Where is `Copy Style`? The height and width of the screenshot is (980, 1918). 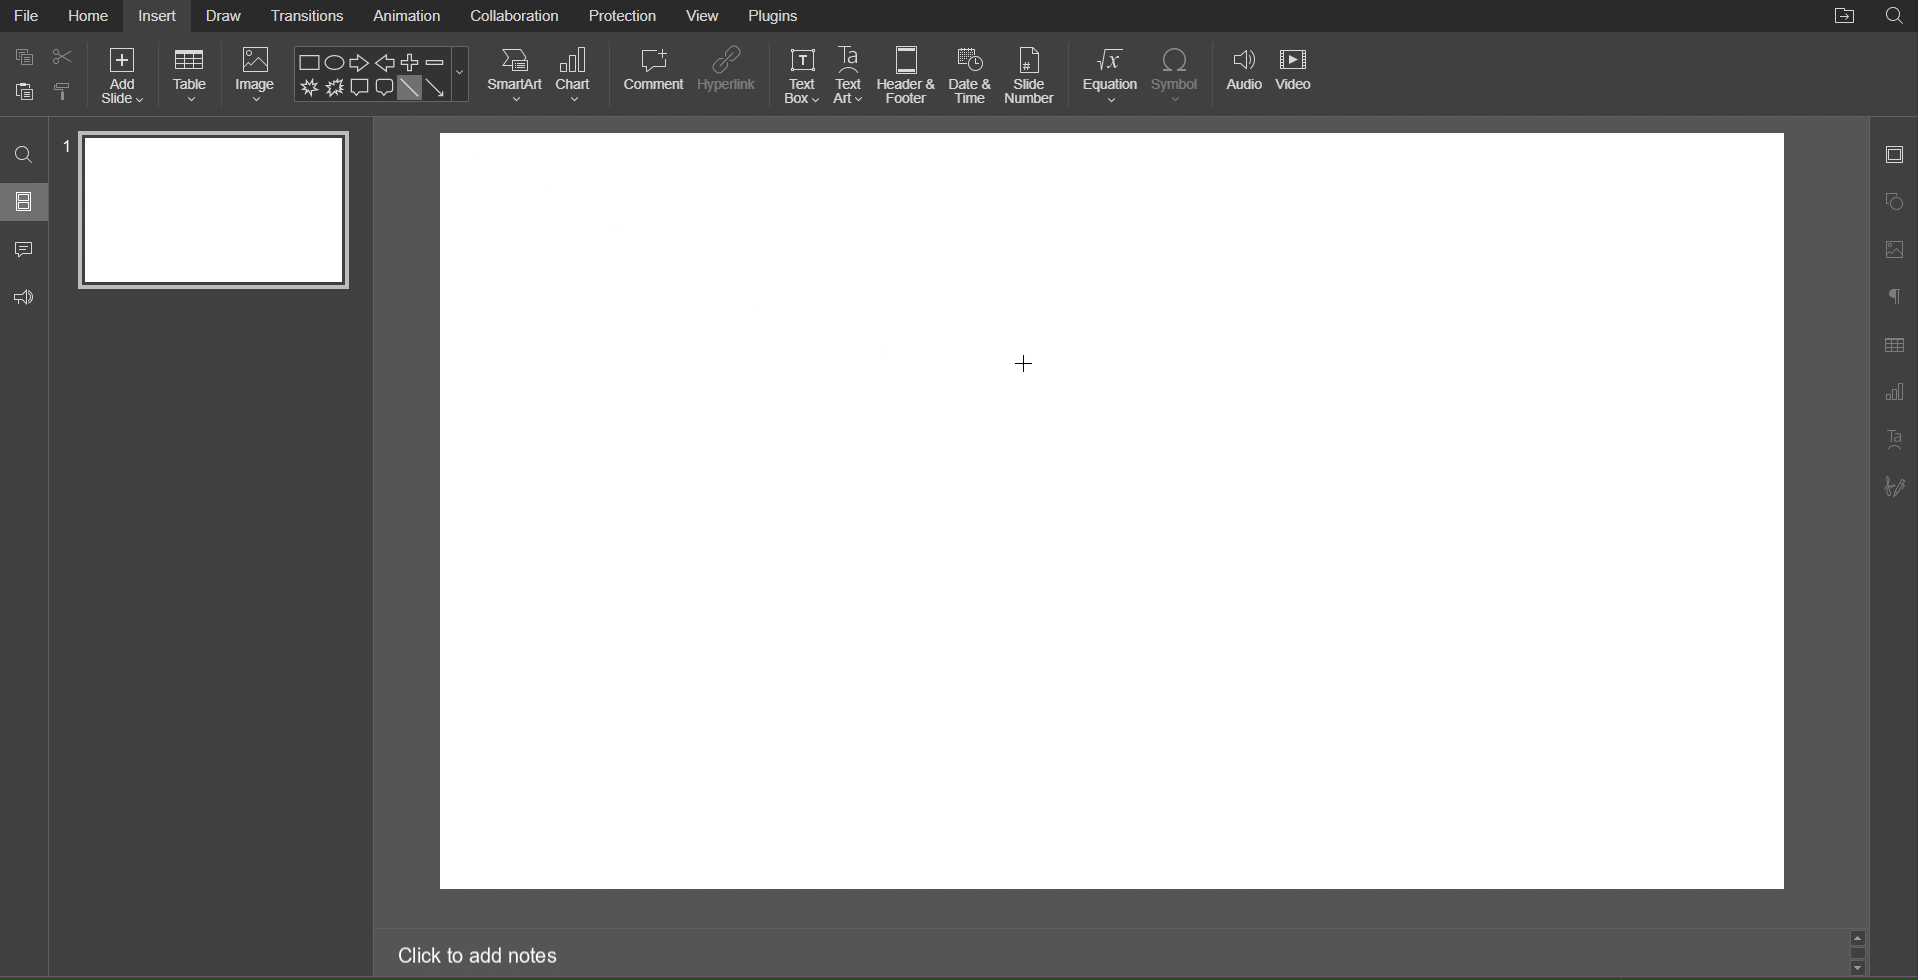 Copy Style is located at coordinates (69, 93).